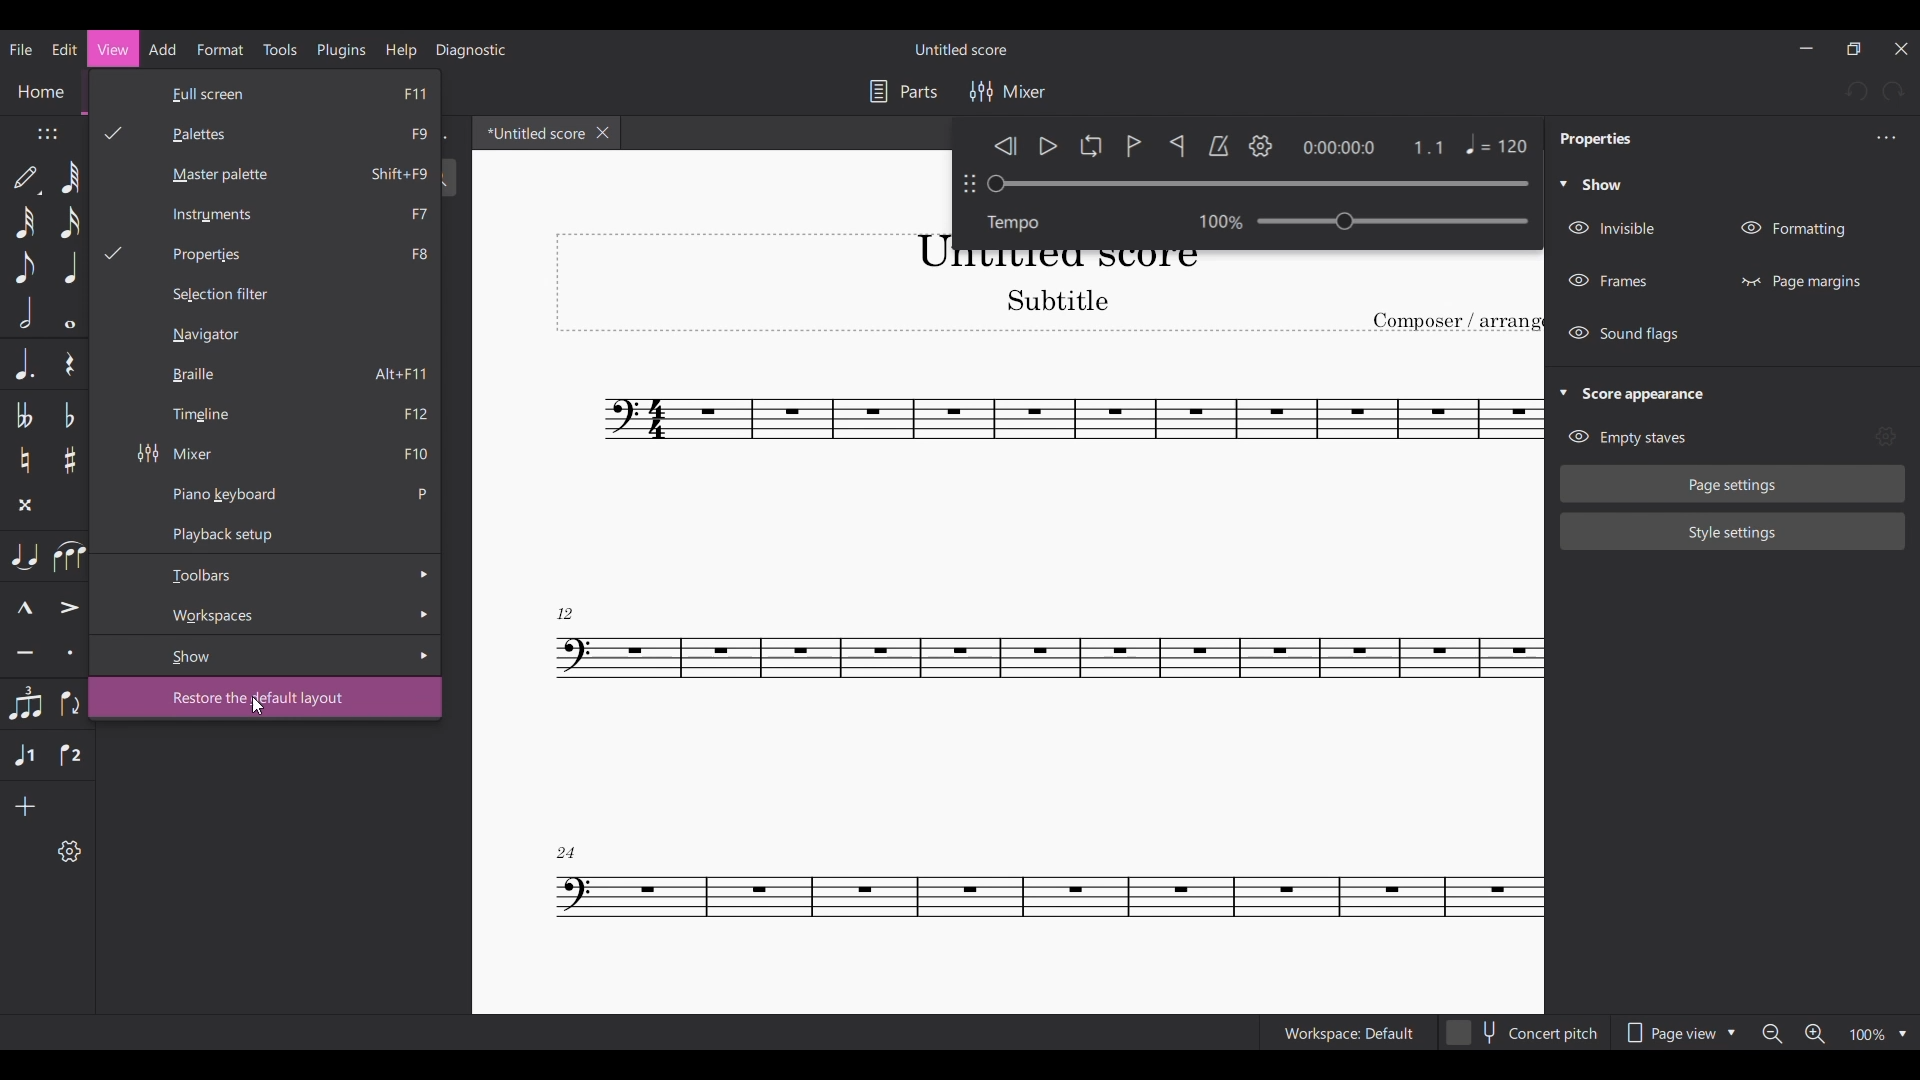 The height and width of the screenshot is (1080, 1920). I want to click on Staccato, so click(69, 652).